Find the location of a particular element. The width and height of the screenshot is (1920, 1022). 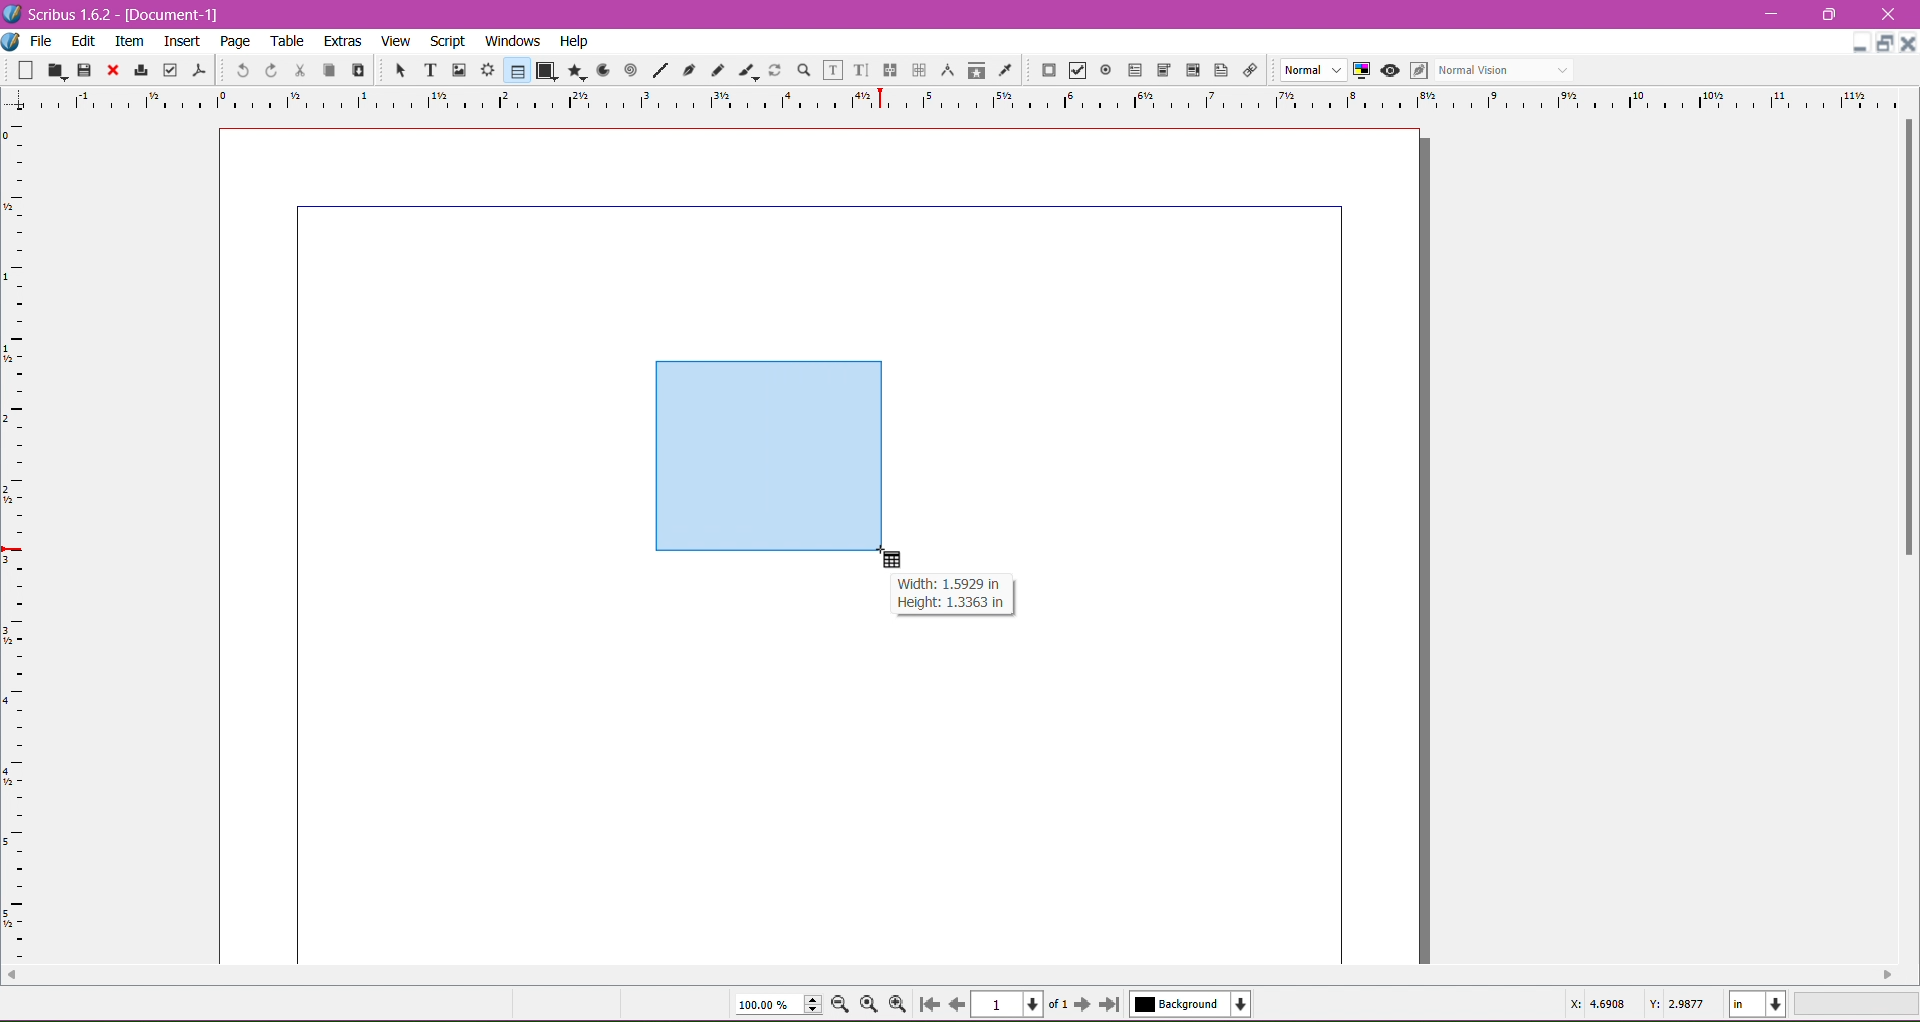

Table drag area is located at coordinates (771, 457).